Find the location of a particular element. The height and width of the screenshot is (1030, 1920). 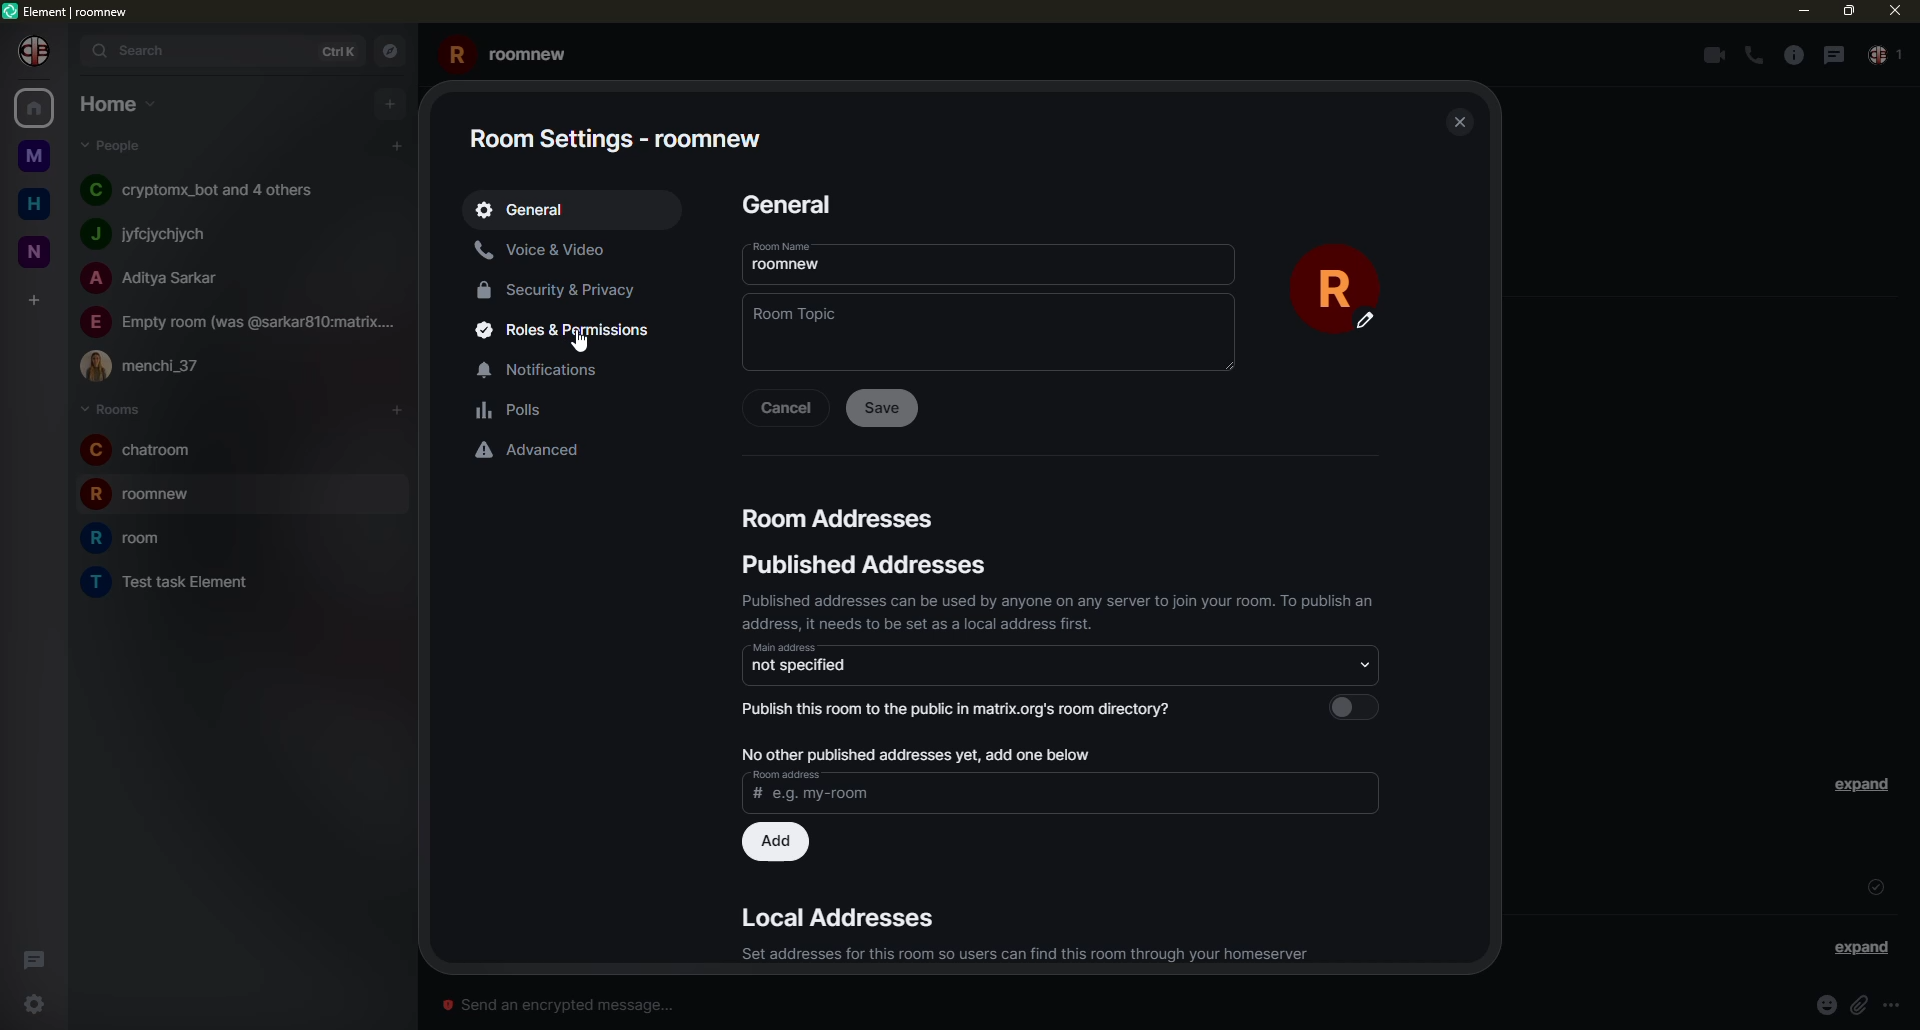

advaced is located at coordinates (535, 449).